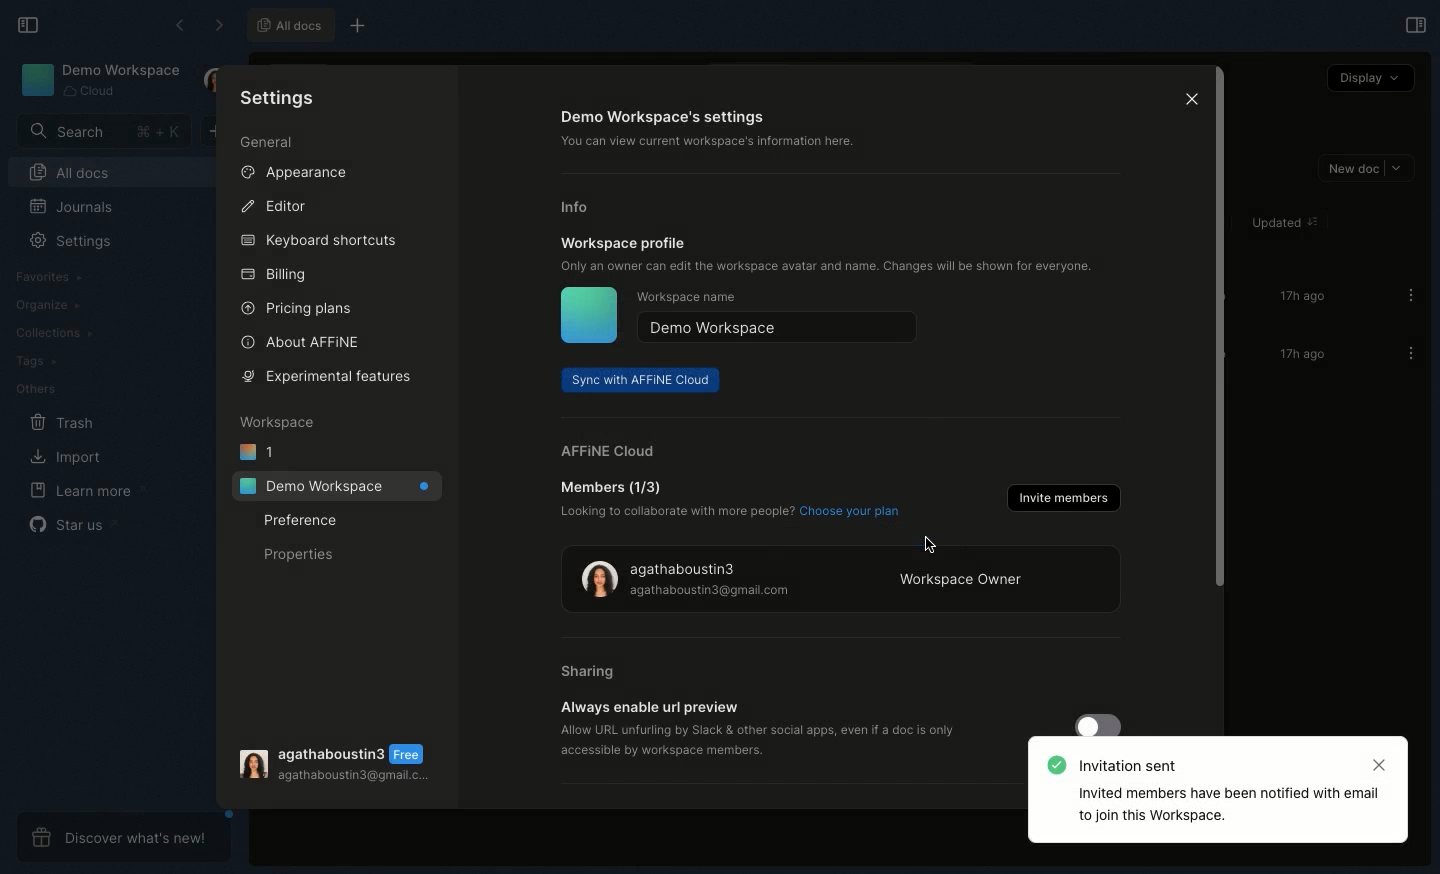 This screenshot has width=1440, height=874. Describe the element at coordinates (1405, 353) in the screenshot. I see `Options` at that location.